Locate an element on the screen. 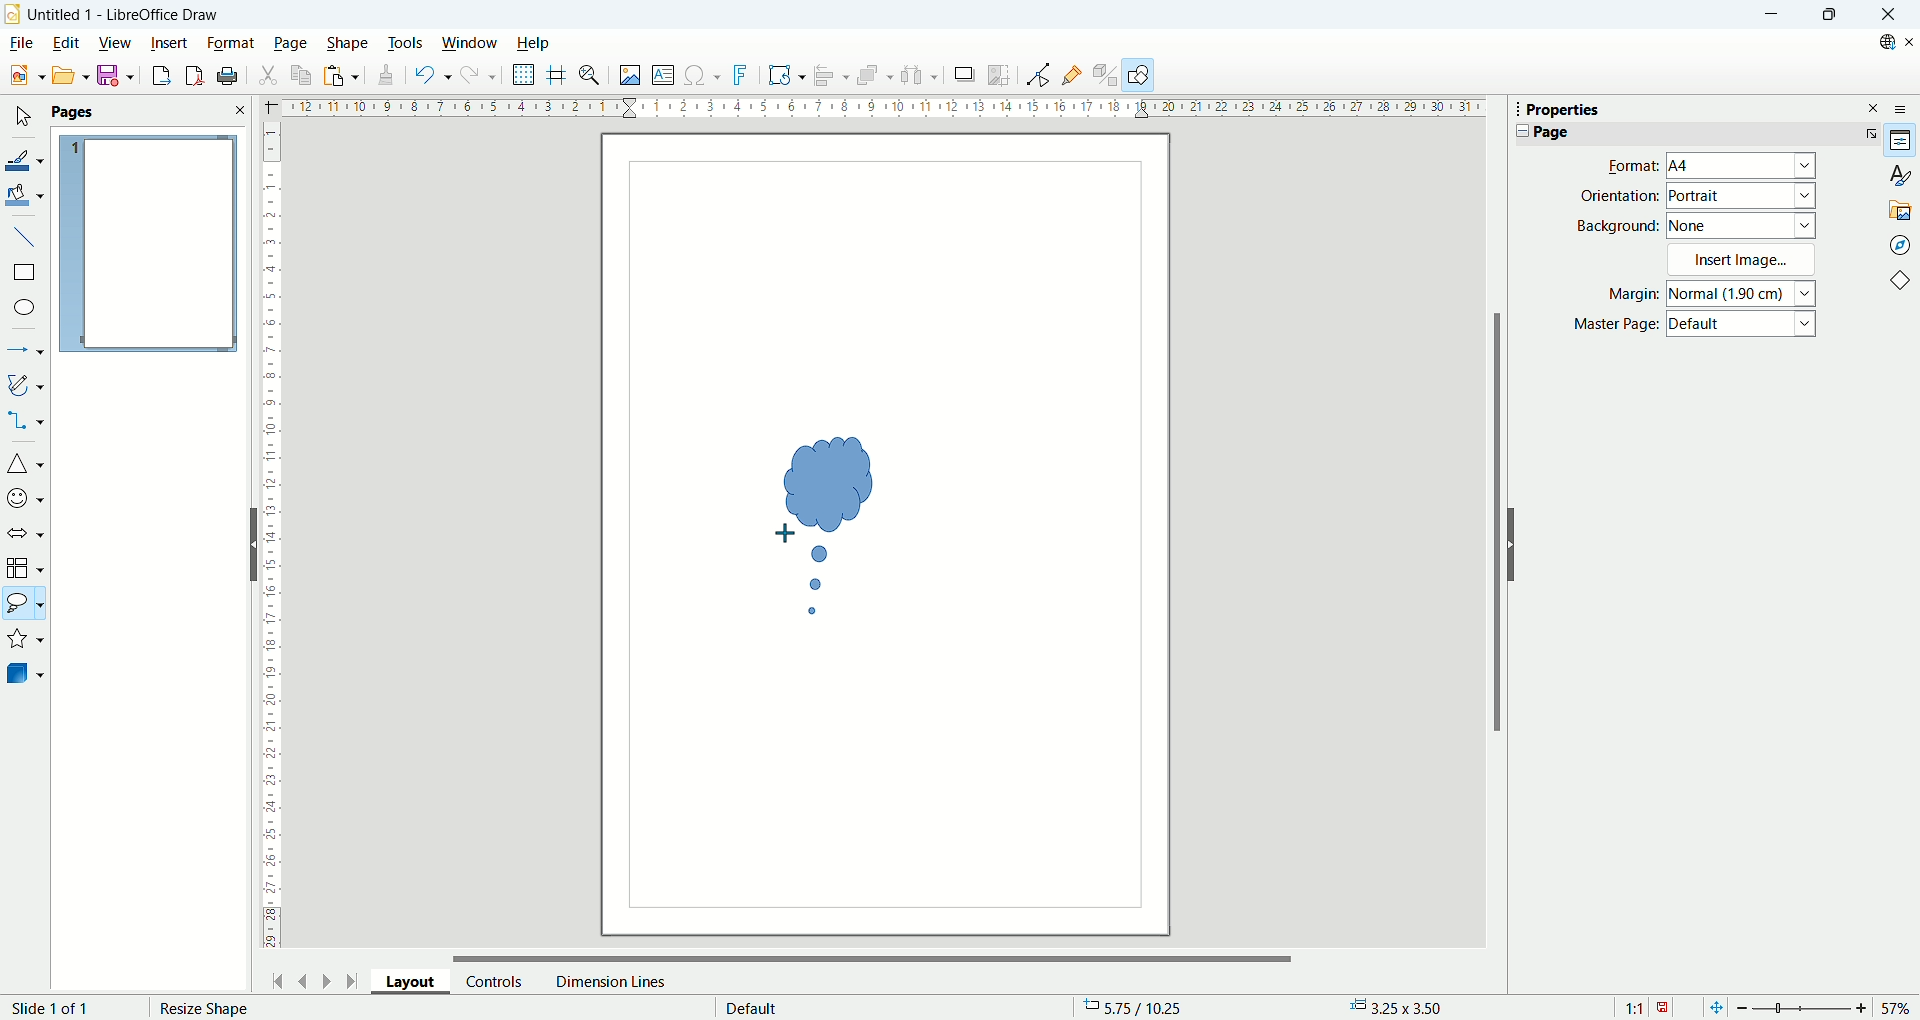 This screenshot has width=1920, height=1020. Search on web is located at coordinates (1880, 42).